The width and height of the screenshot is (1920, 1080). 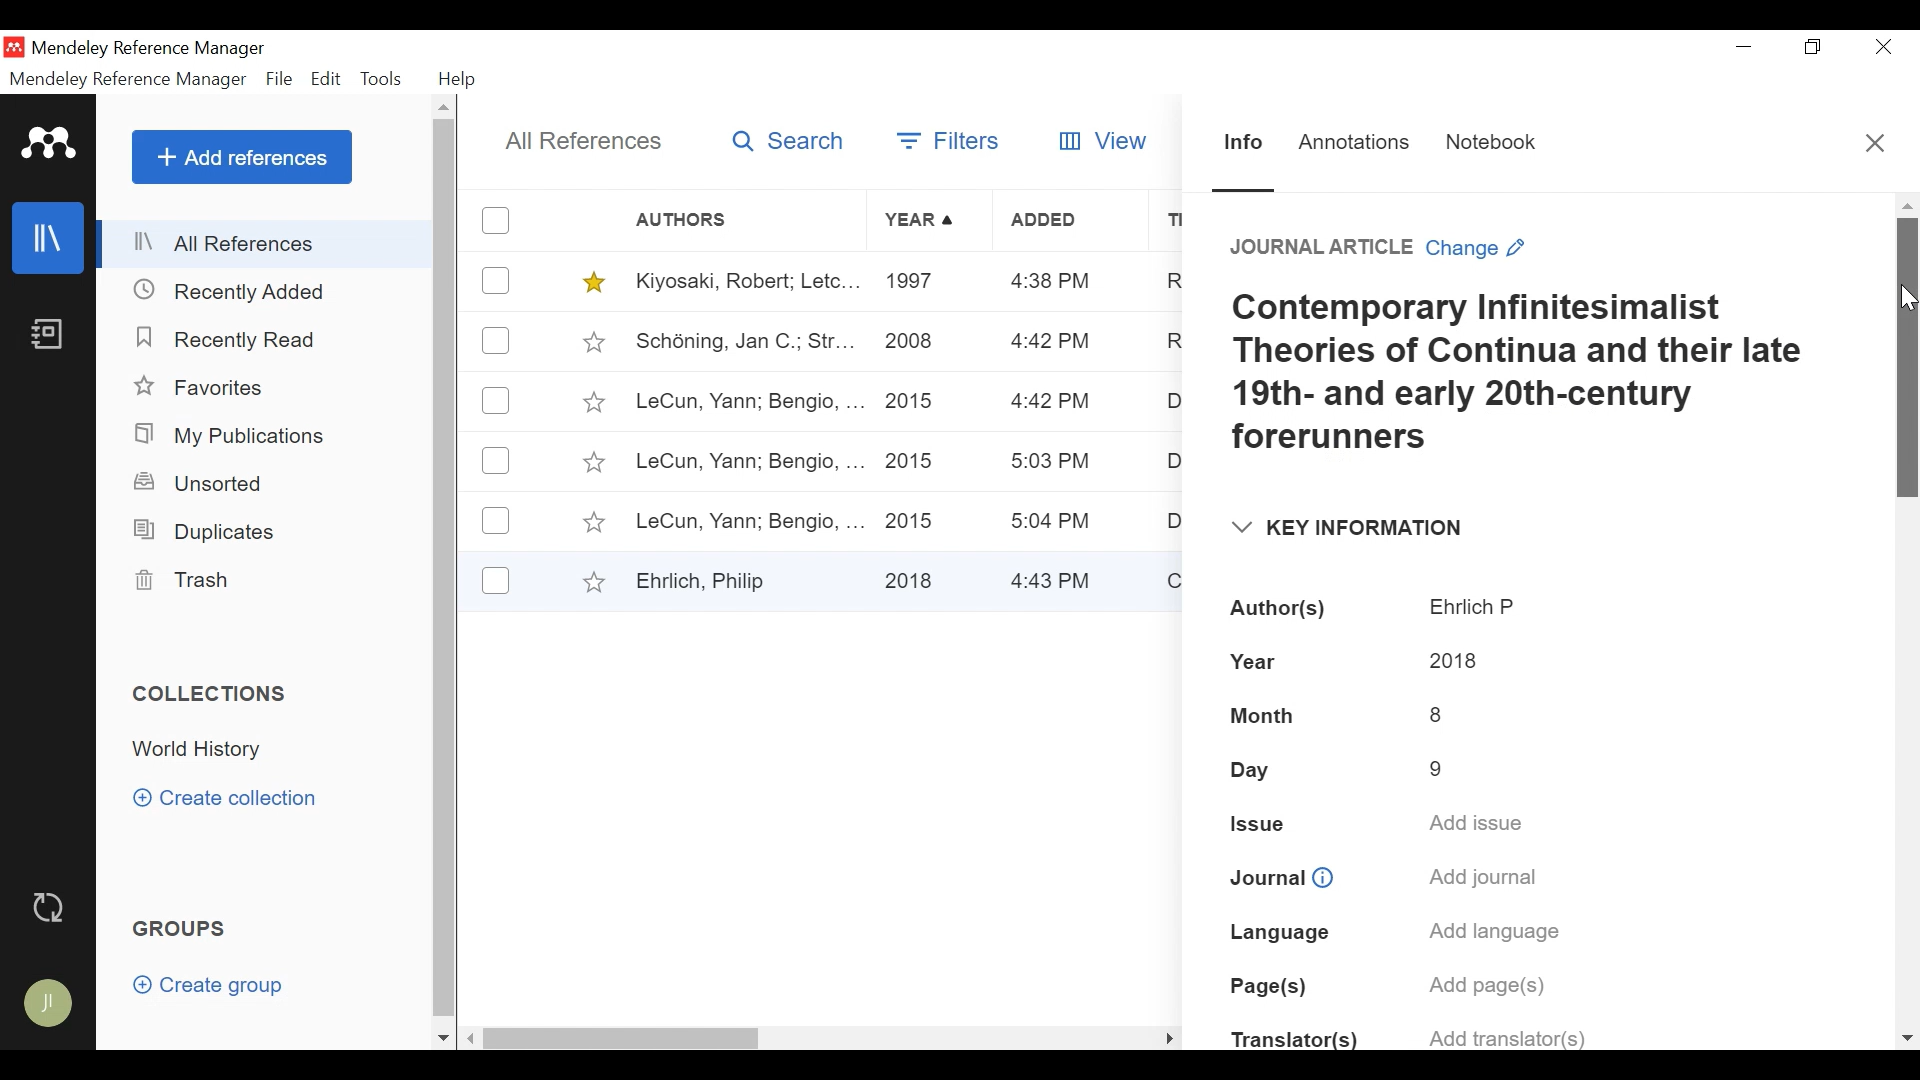 I want to click on 2018, so click(x=914, y=577).